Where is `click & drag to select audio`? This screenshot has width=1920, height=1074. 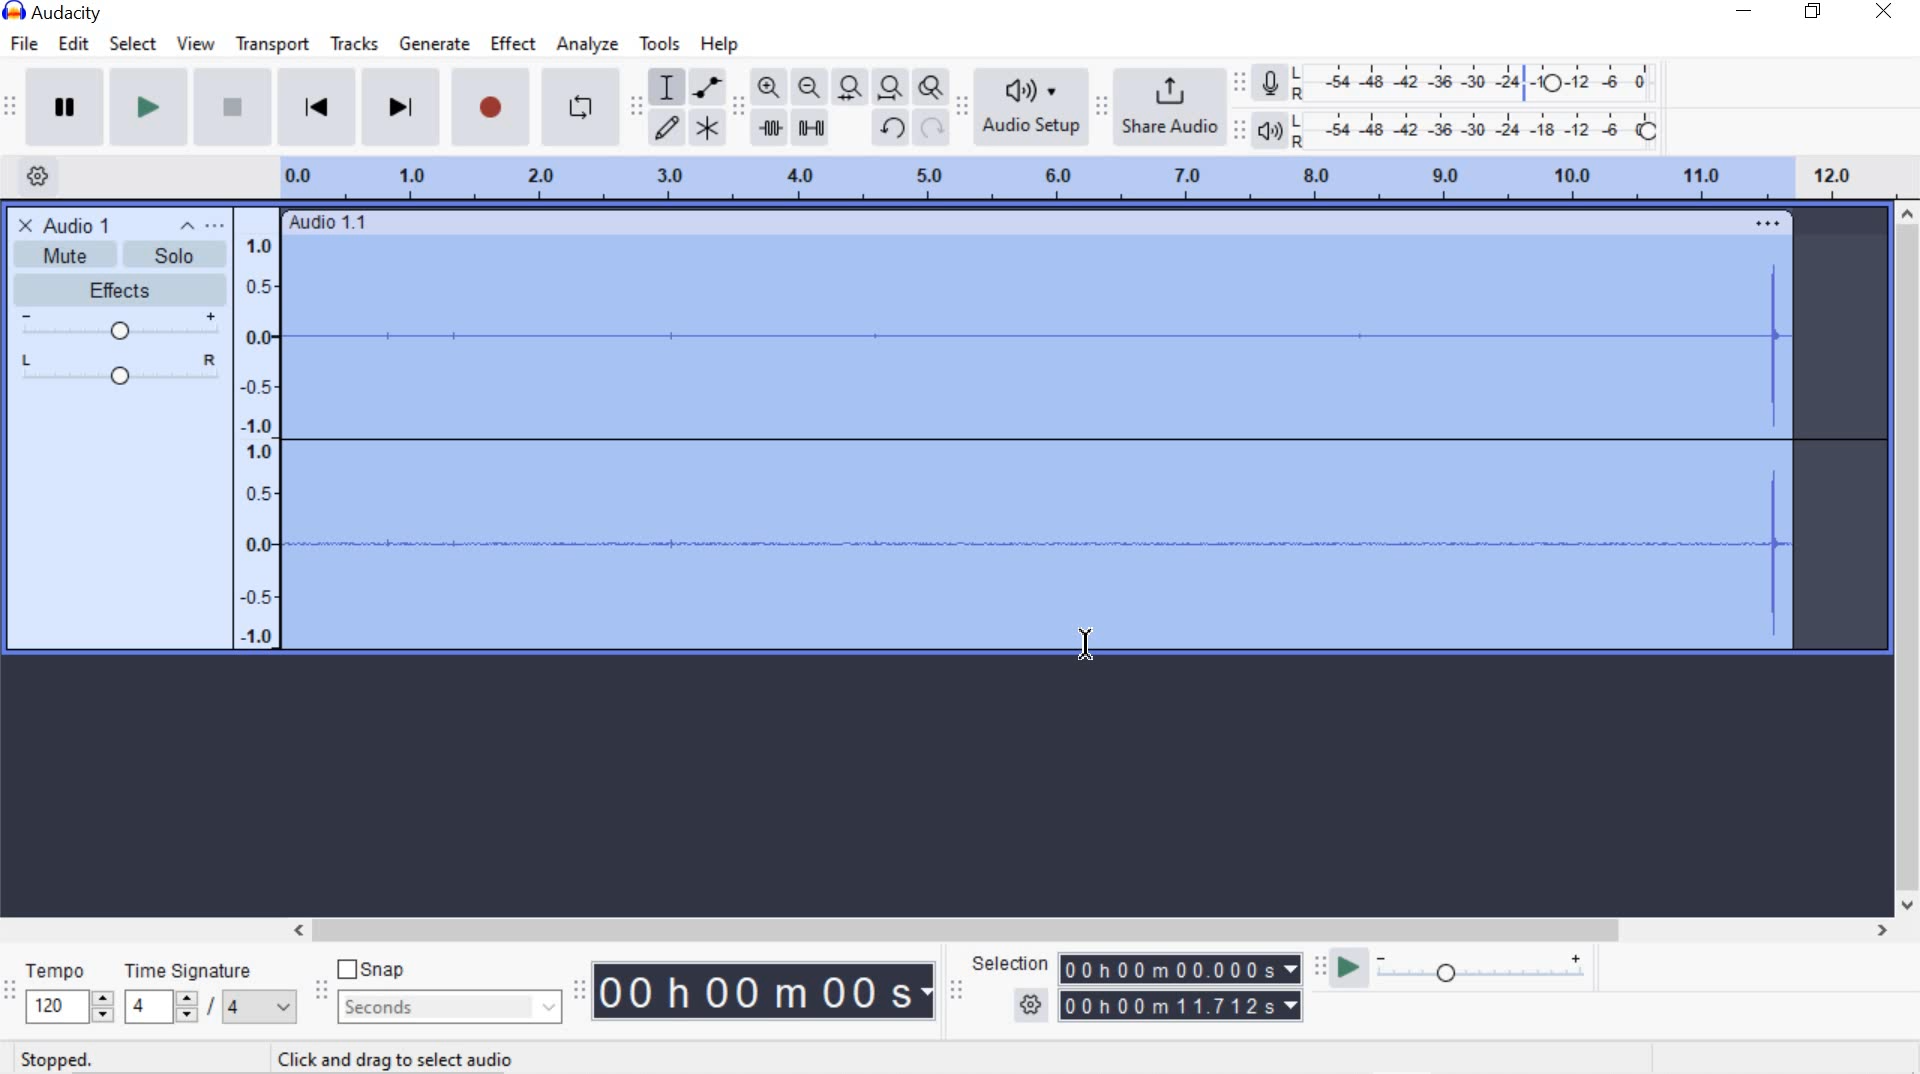 click & drag to select audio is located at coordinates (386, 1057).